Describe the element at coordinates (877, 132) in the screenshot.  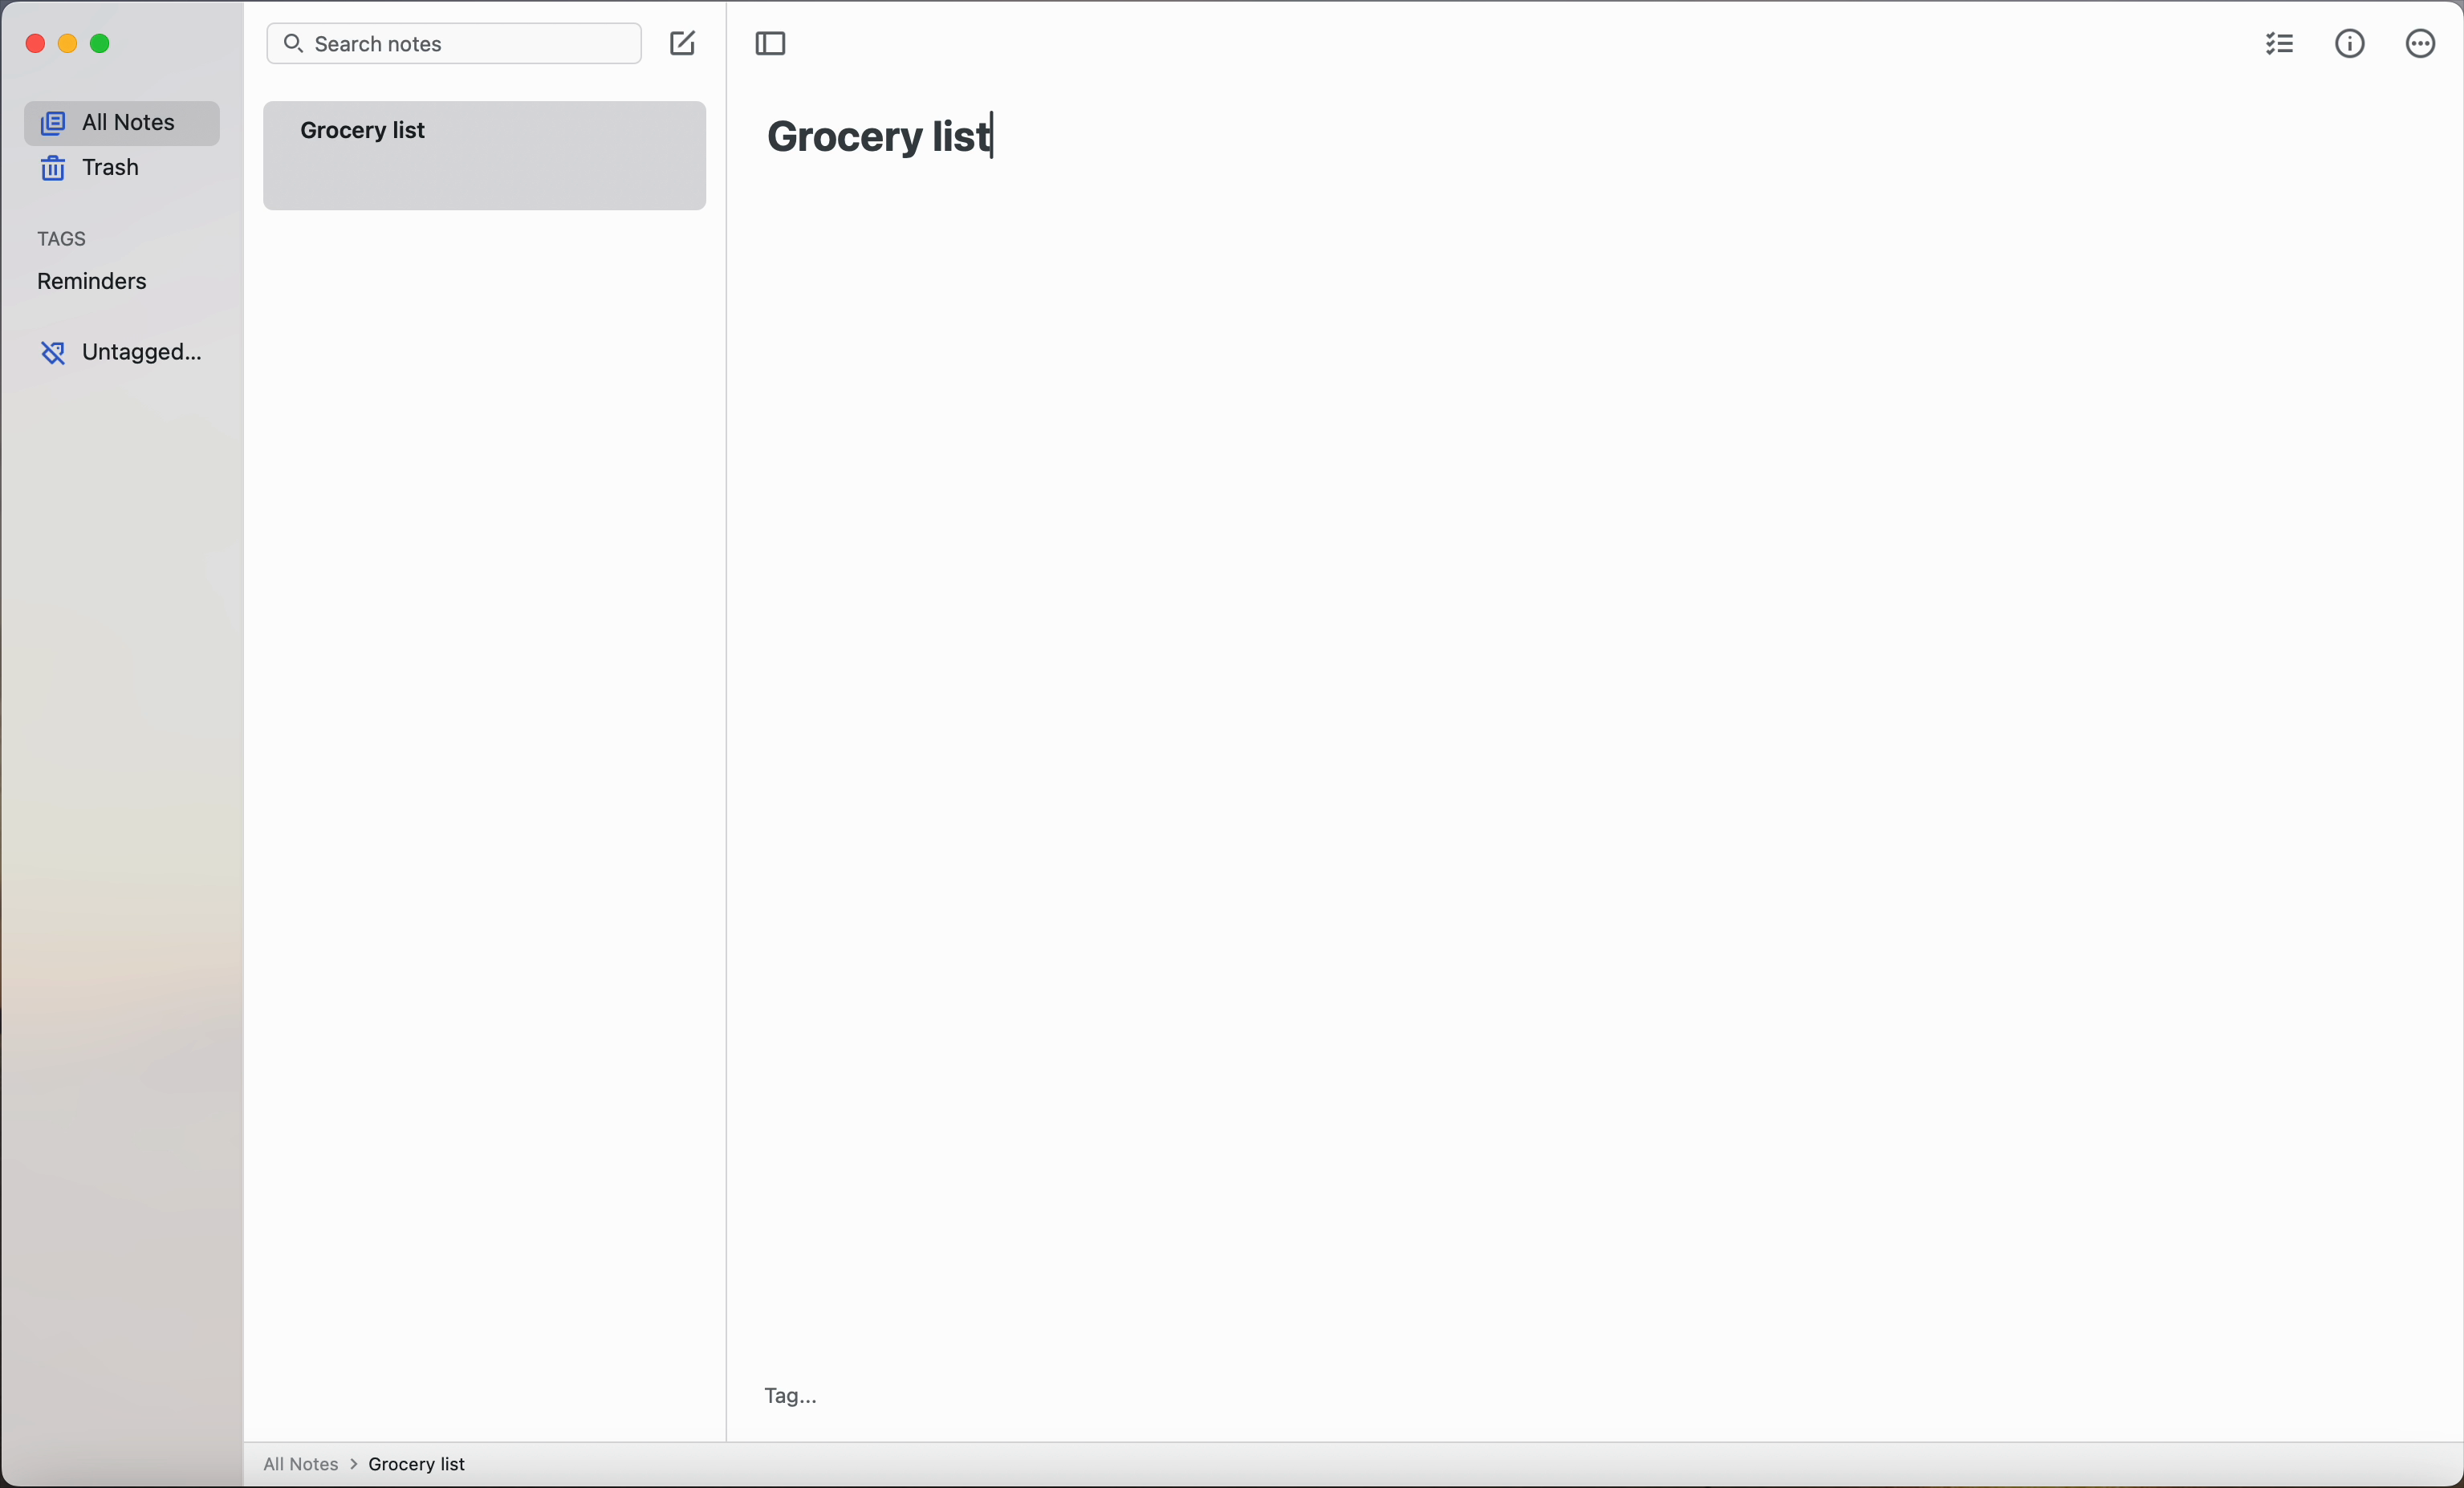
I see `Grocery List` at that location.